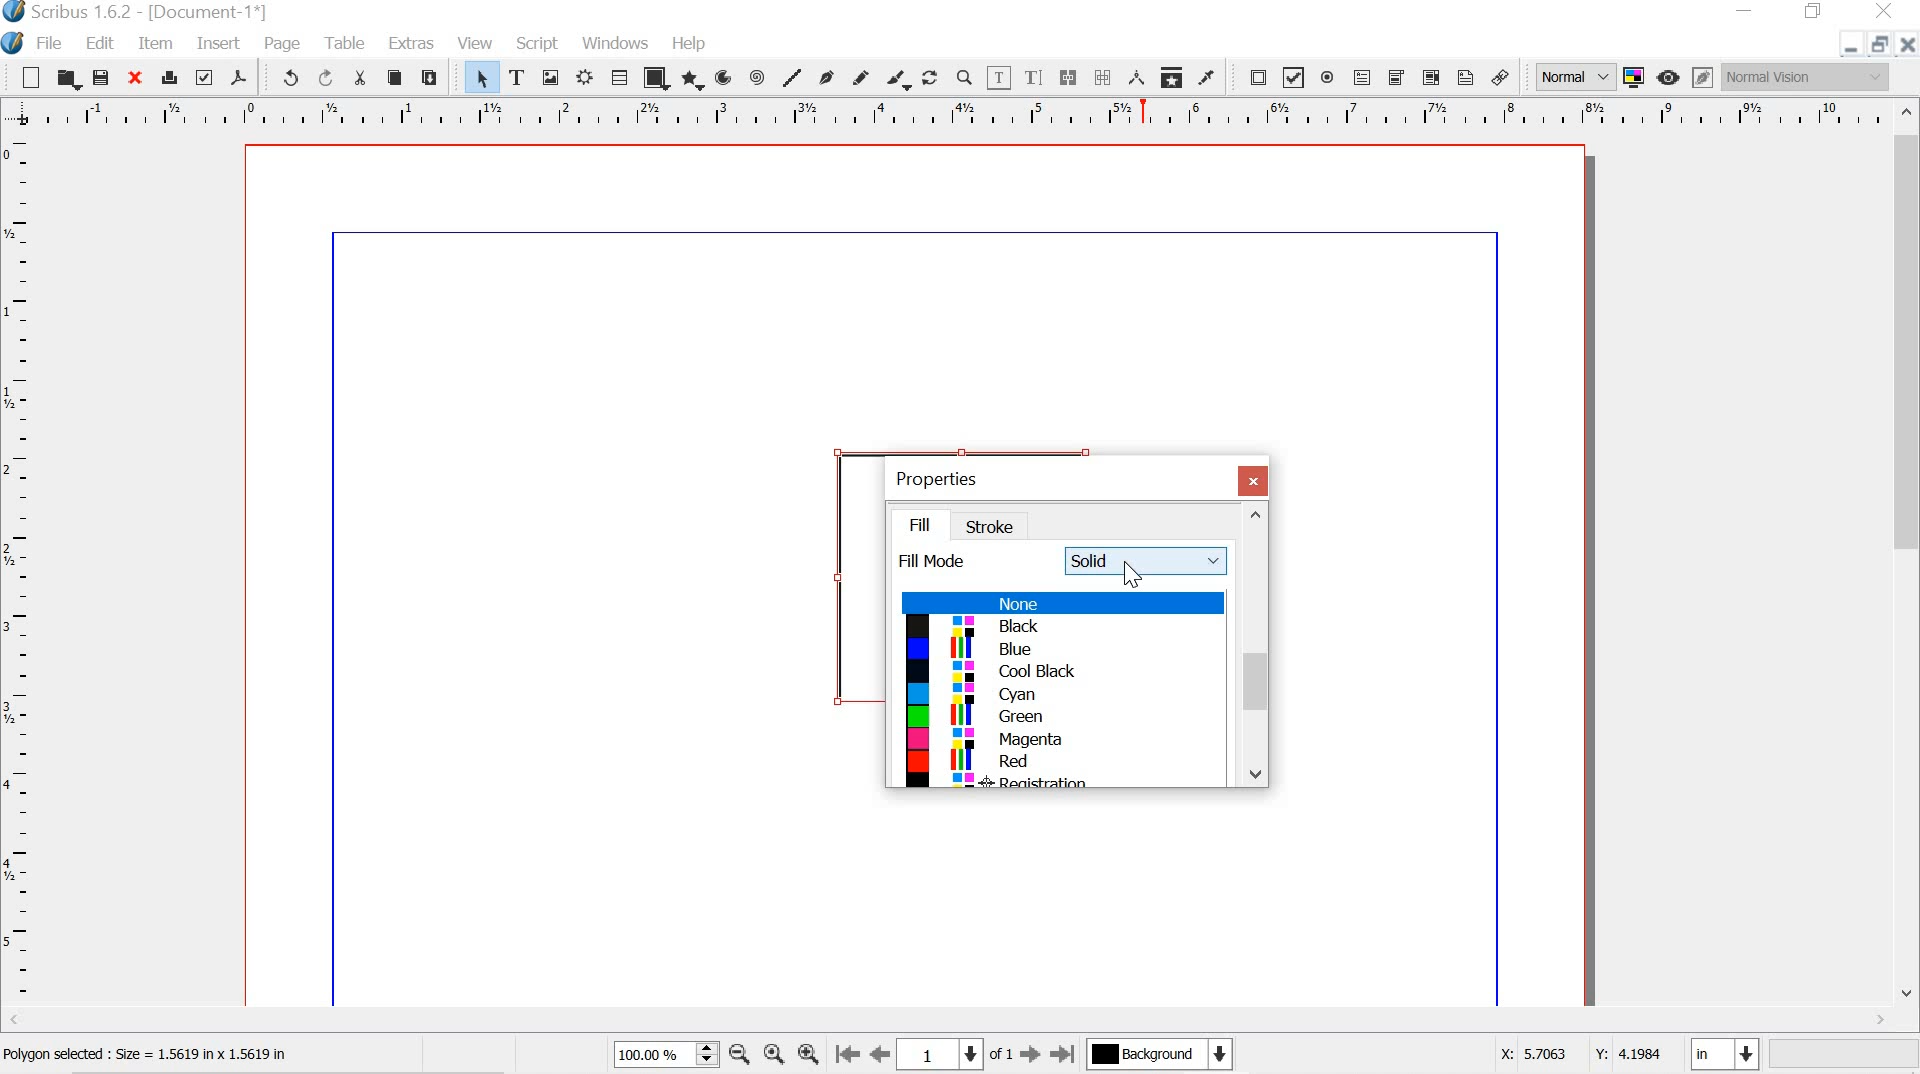 This screenshot has width=1920, height=1074. I want to click on edit content of frames, so click(1001, 77).